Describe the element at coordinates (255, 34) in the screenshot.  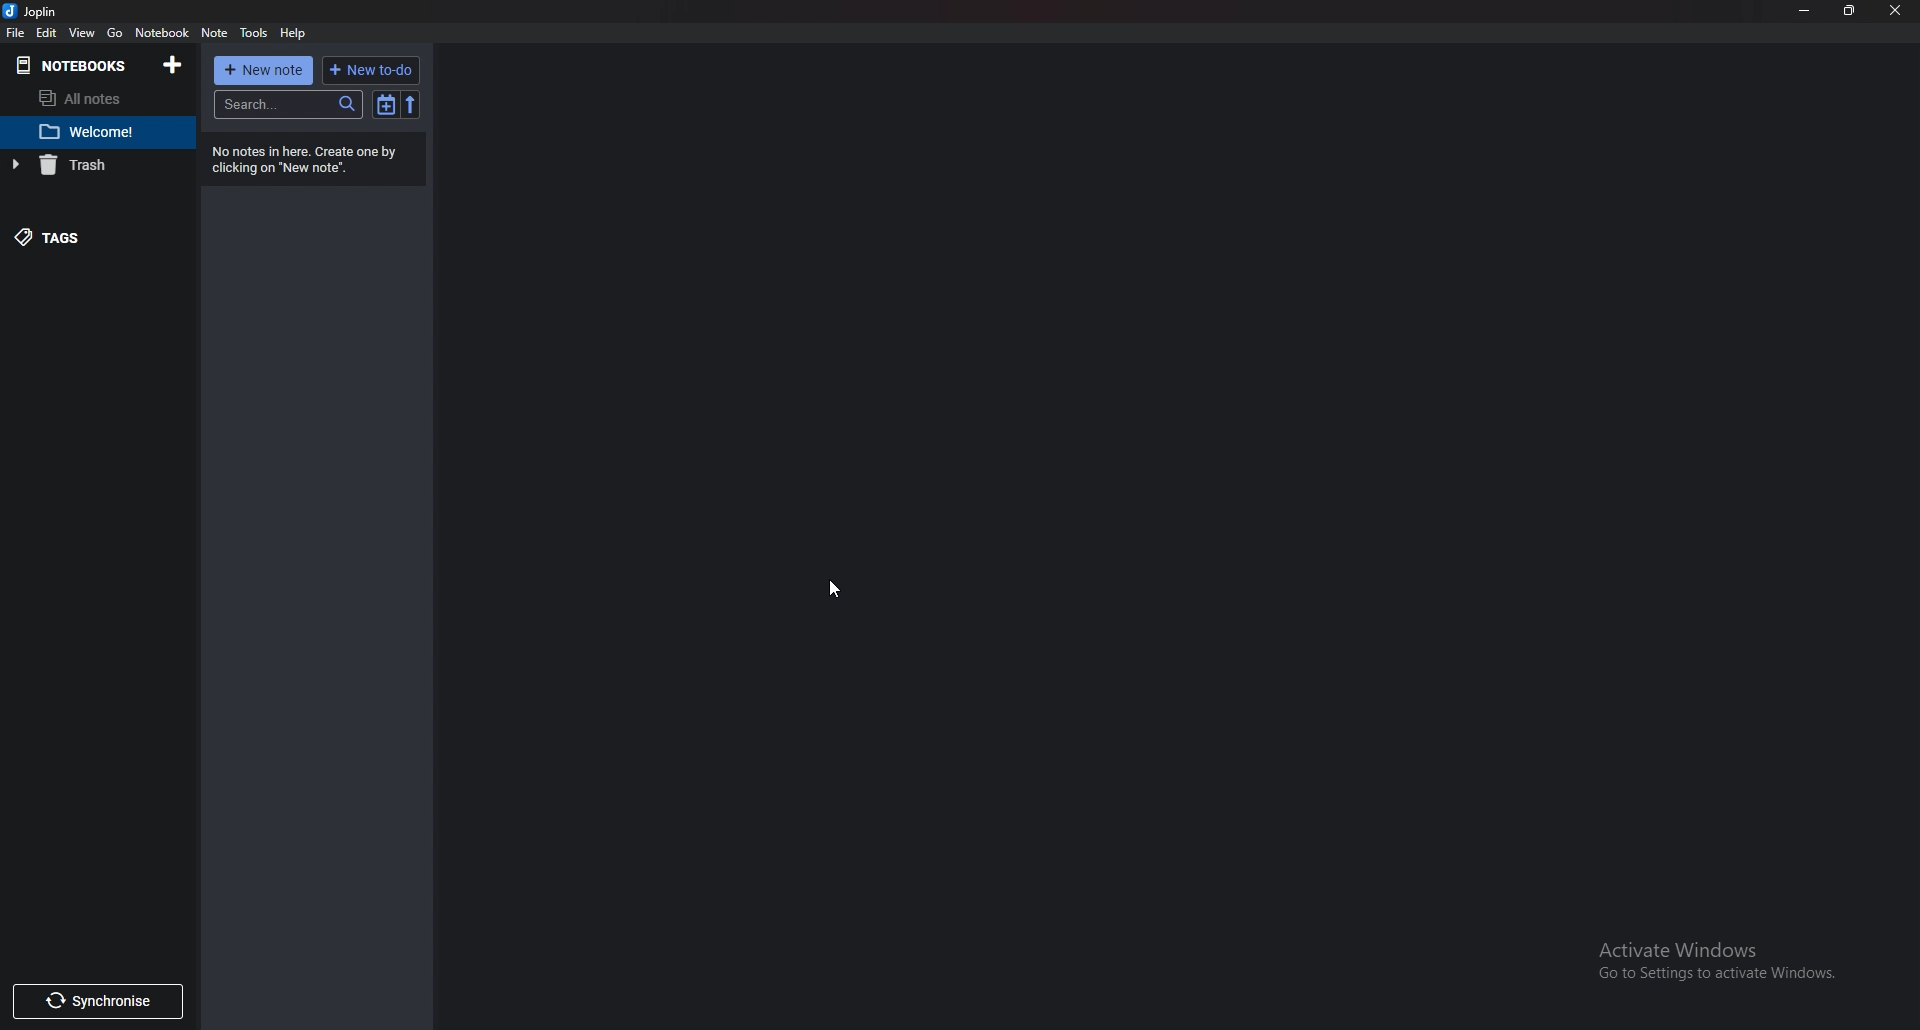
I see `Tools` at that location.